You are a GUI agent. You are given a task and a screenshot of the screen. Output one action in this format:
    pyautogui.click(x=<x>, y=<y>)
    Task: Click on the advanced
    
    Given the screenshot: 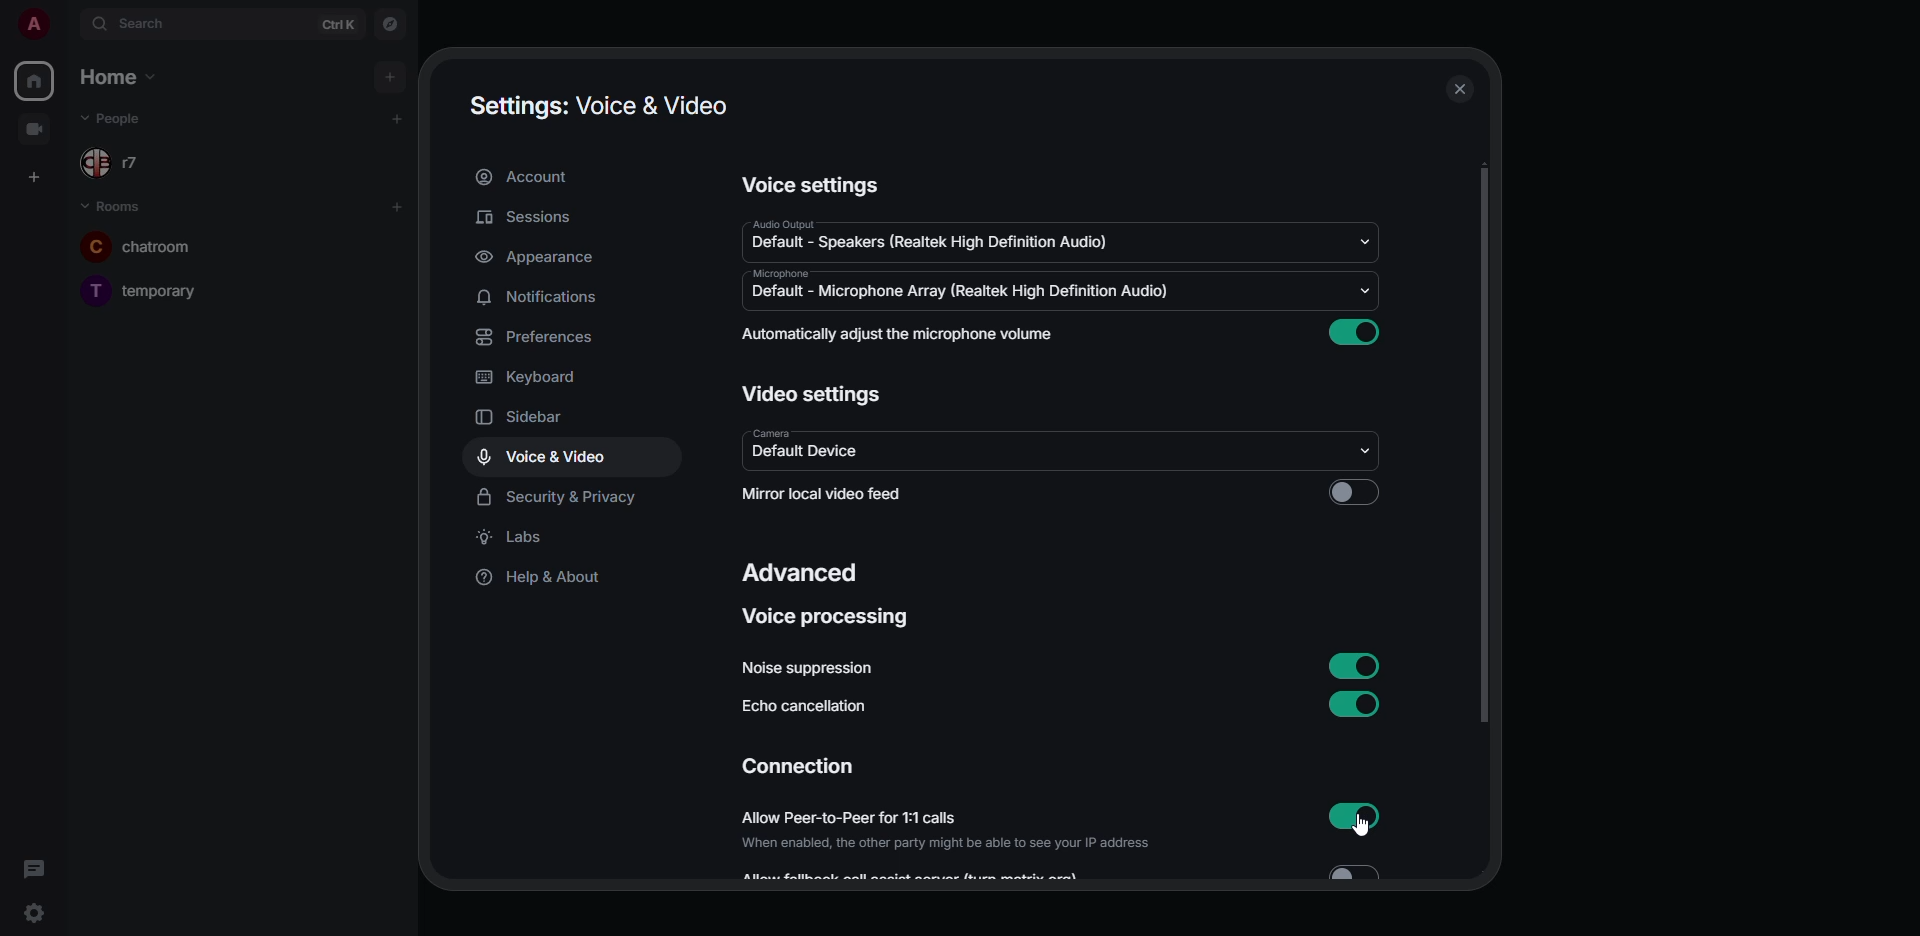 What is the action you would take?
    pyautogui.click(x=802, y=574)
    